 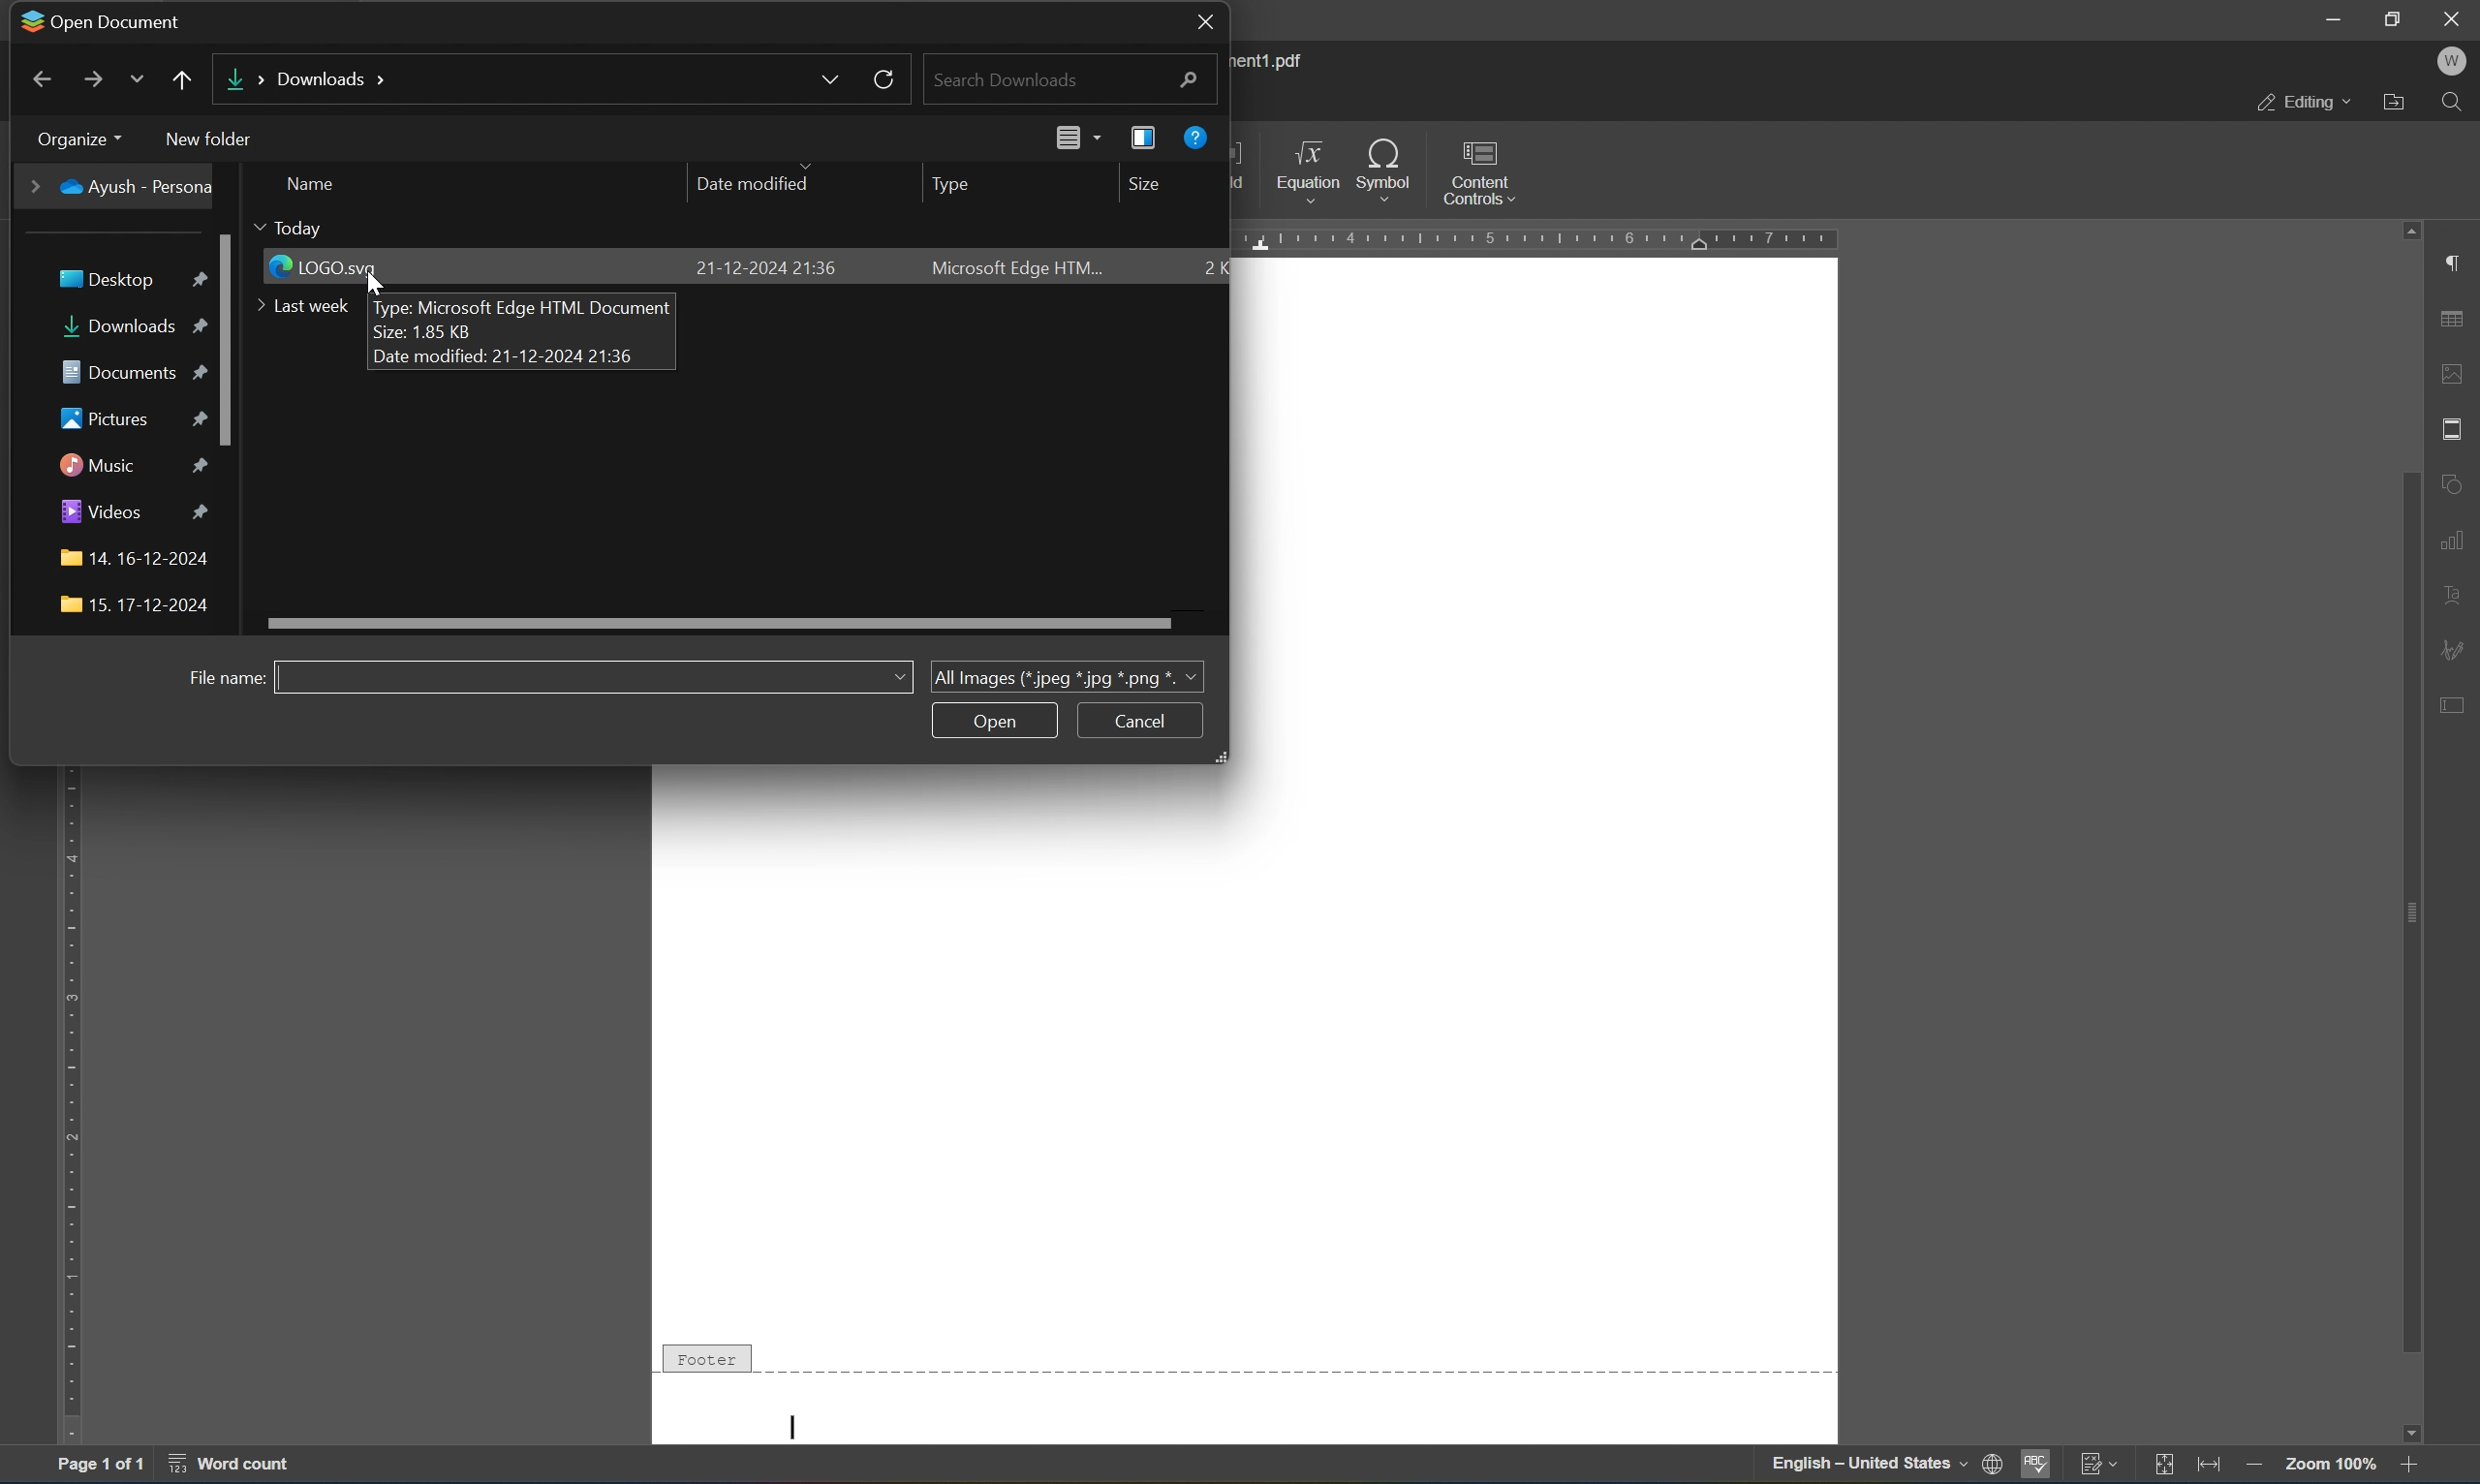 What do you see at coordinates (1187, 83) in the screenshot?
I see `search` at bounding box center [1187, 83].